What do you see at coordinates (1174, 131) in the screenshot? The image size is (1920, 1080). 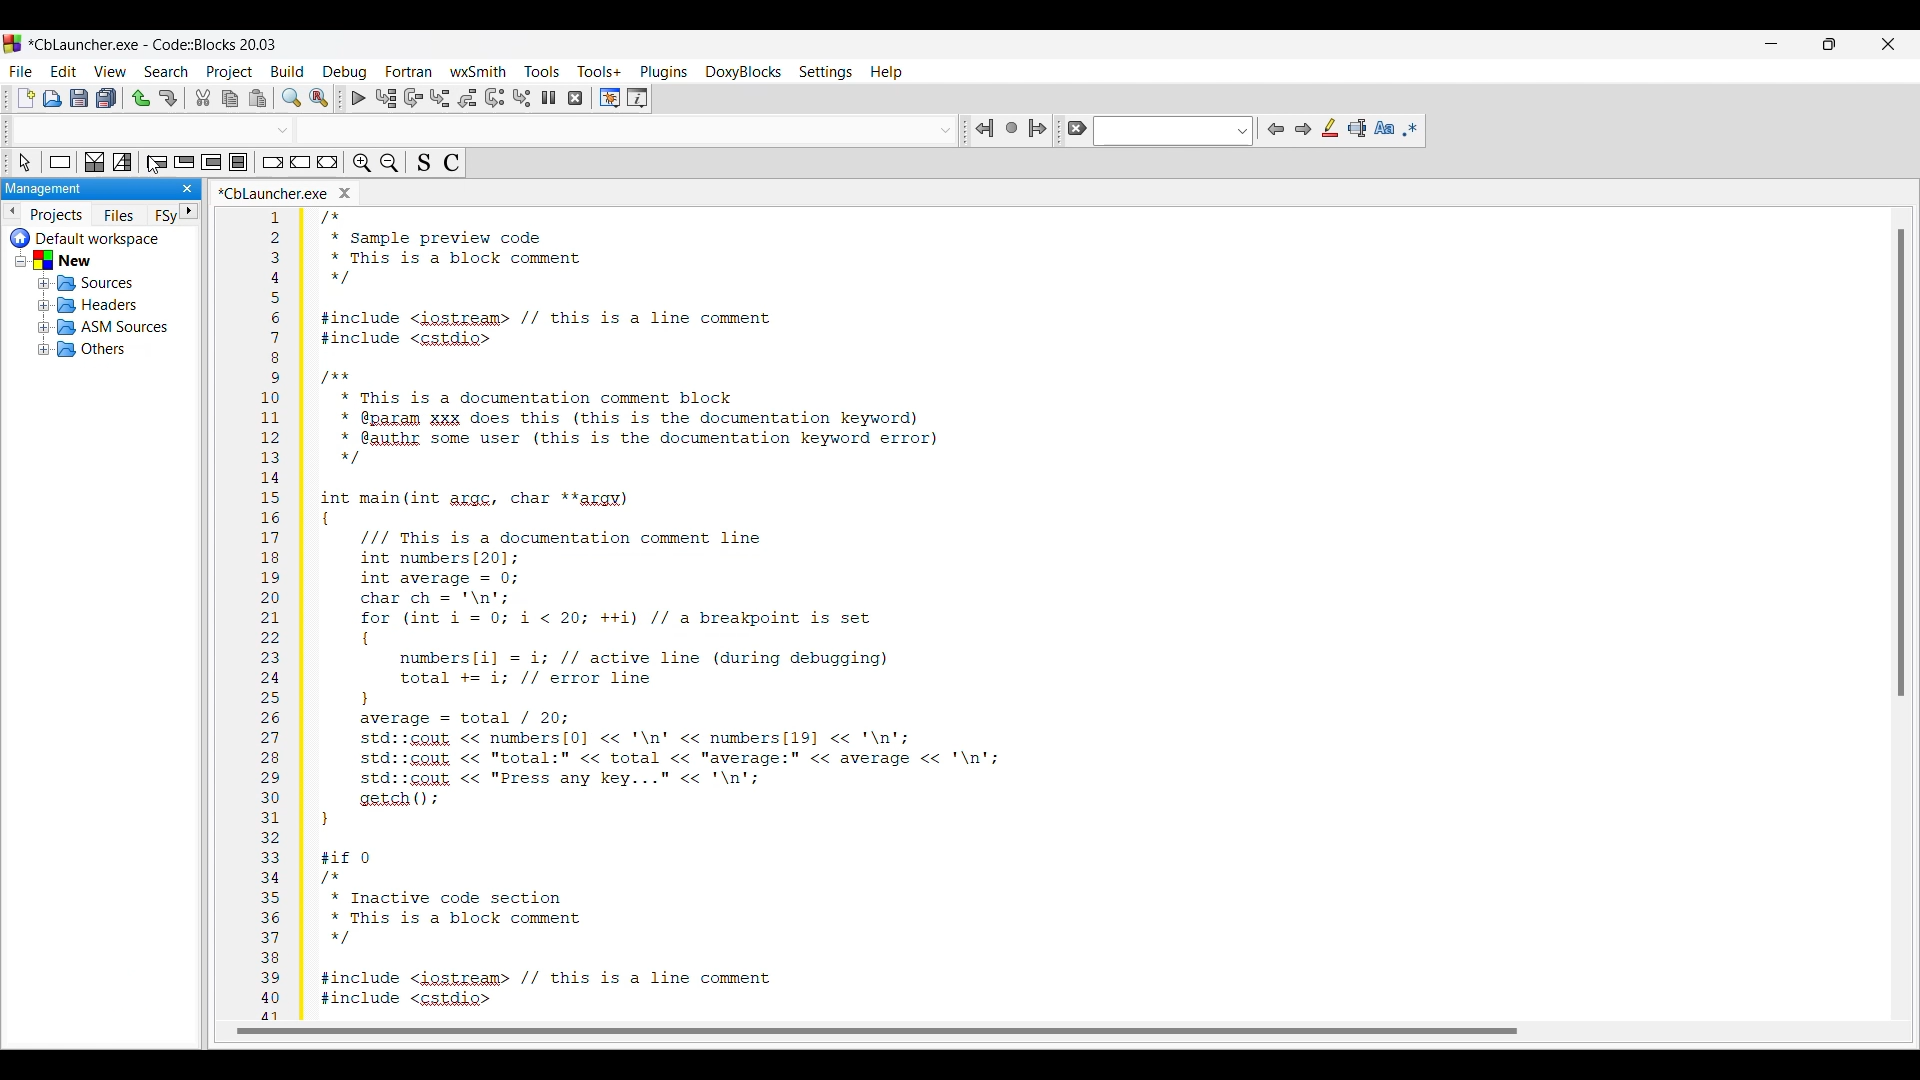 I see `Text box and text options` at bounding box center [1174, 131].